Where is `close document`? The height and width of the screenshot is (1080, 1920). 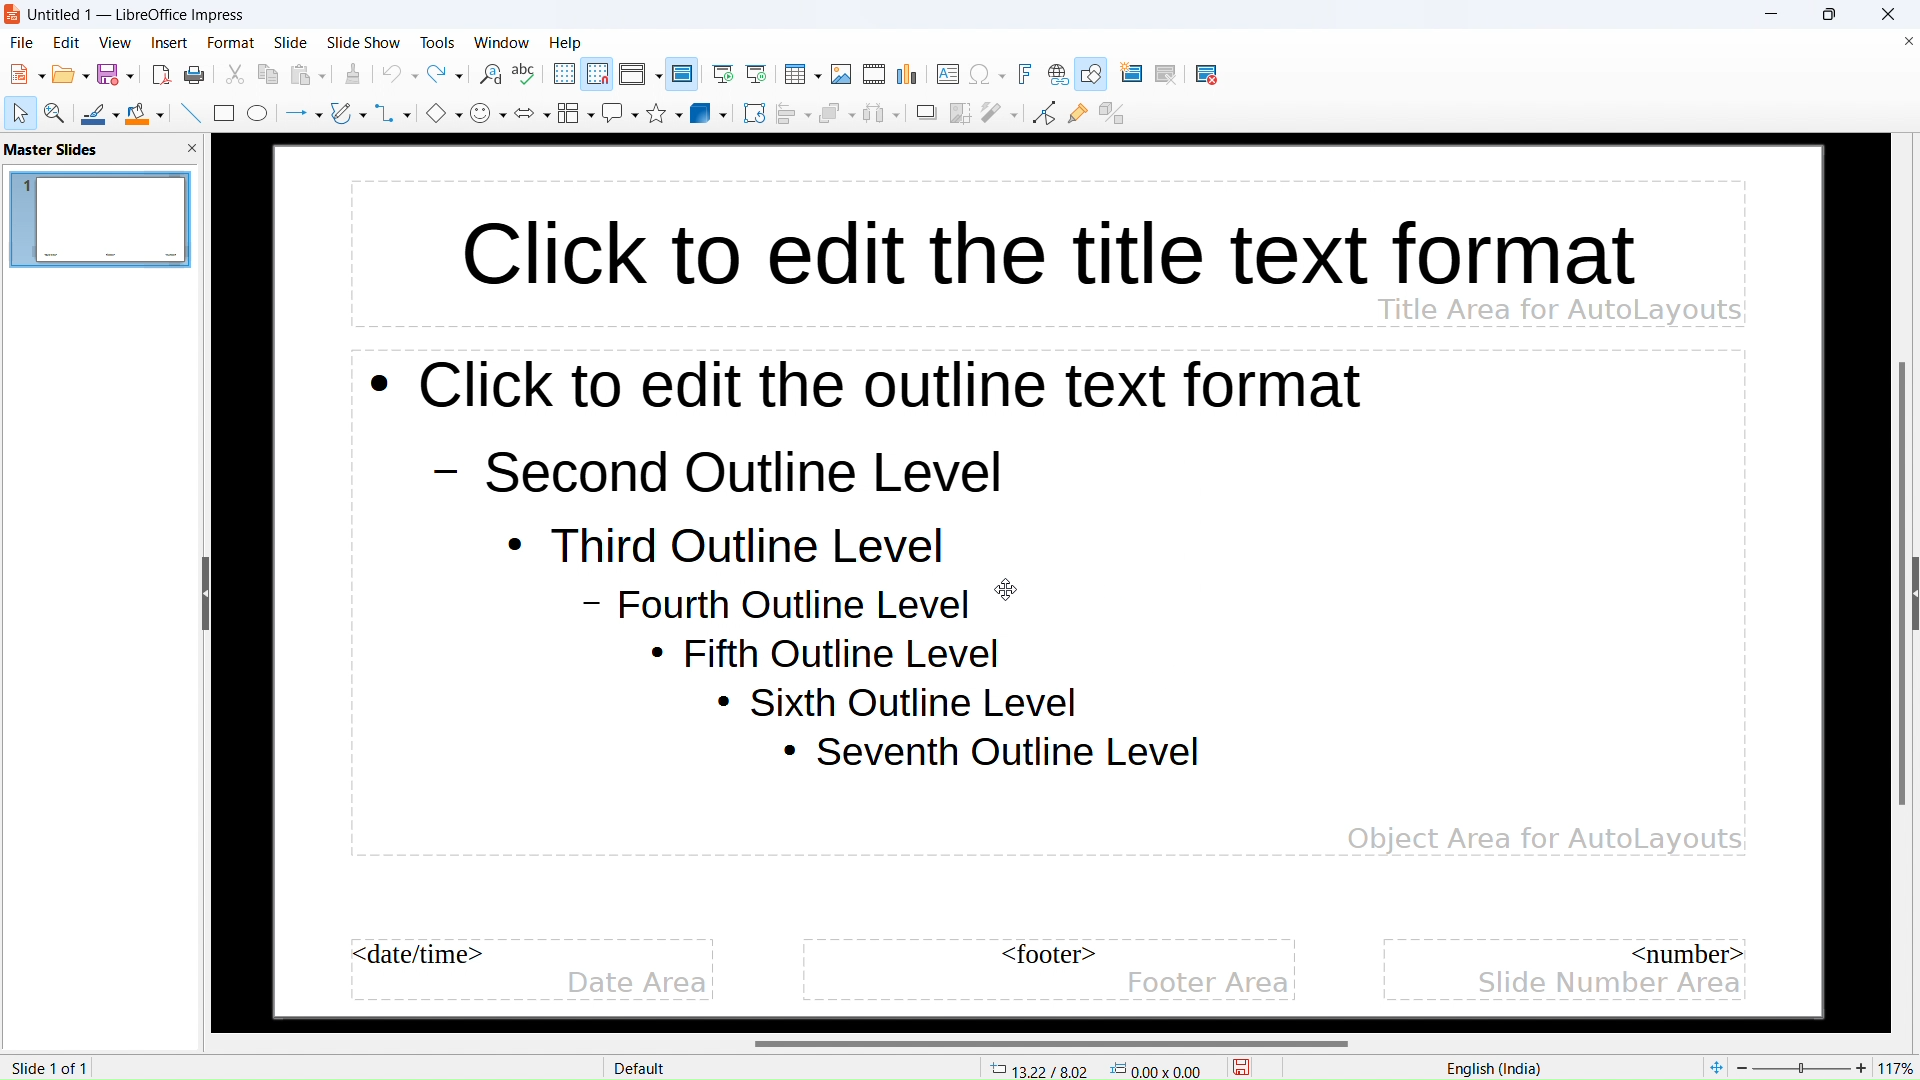
close document is located at coordinates (1907, 41).